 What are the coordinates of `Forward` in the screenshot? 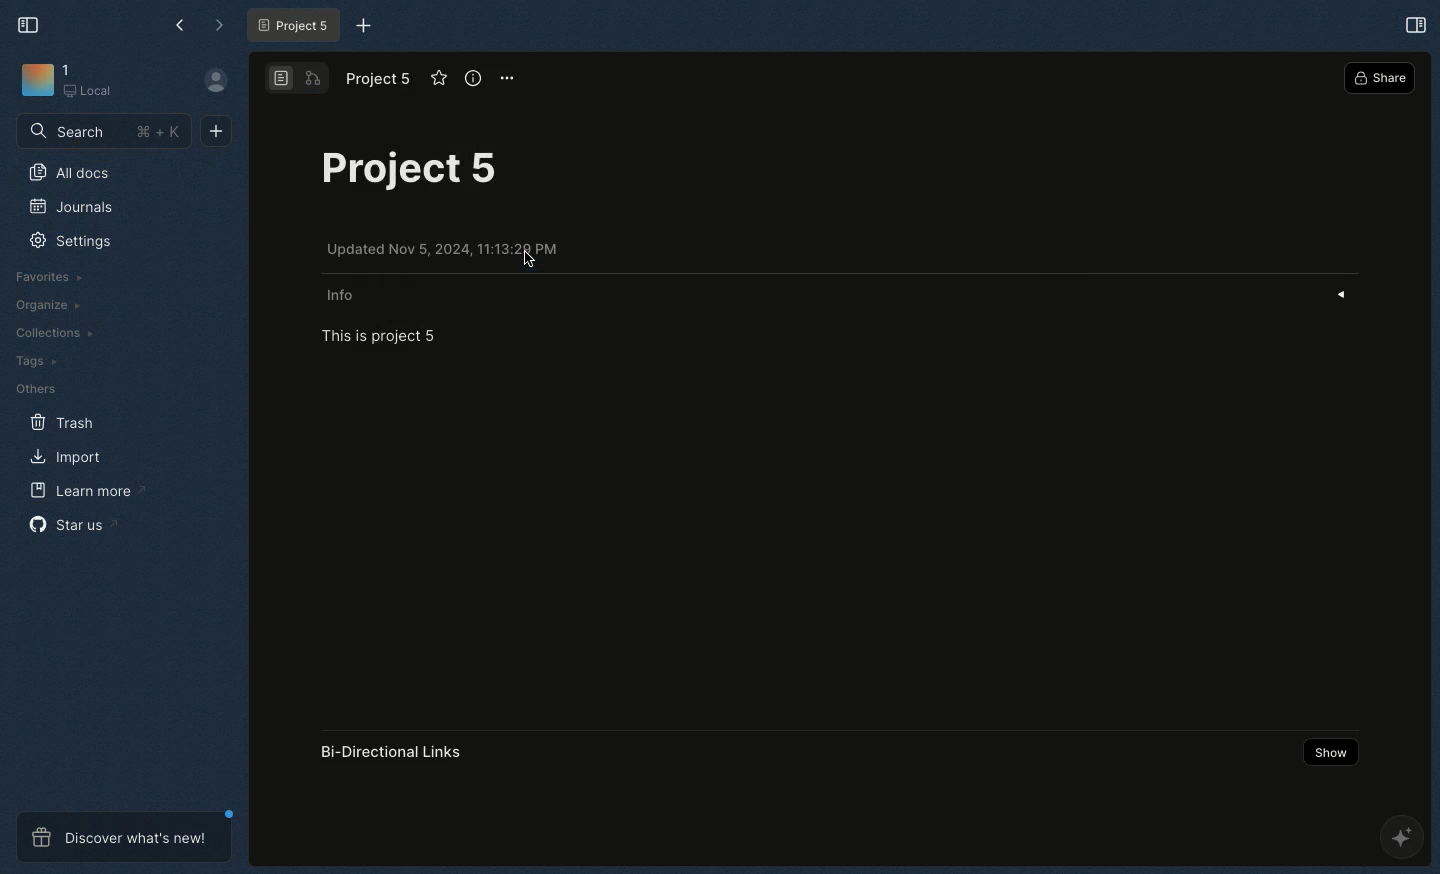 It's located at (215, 22).